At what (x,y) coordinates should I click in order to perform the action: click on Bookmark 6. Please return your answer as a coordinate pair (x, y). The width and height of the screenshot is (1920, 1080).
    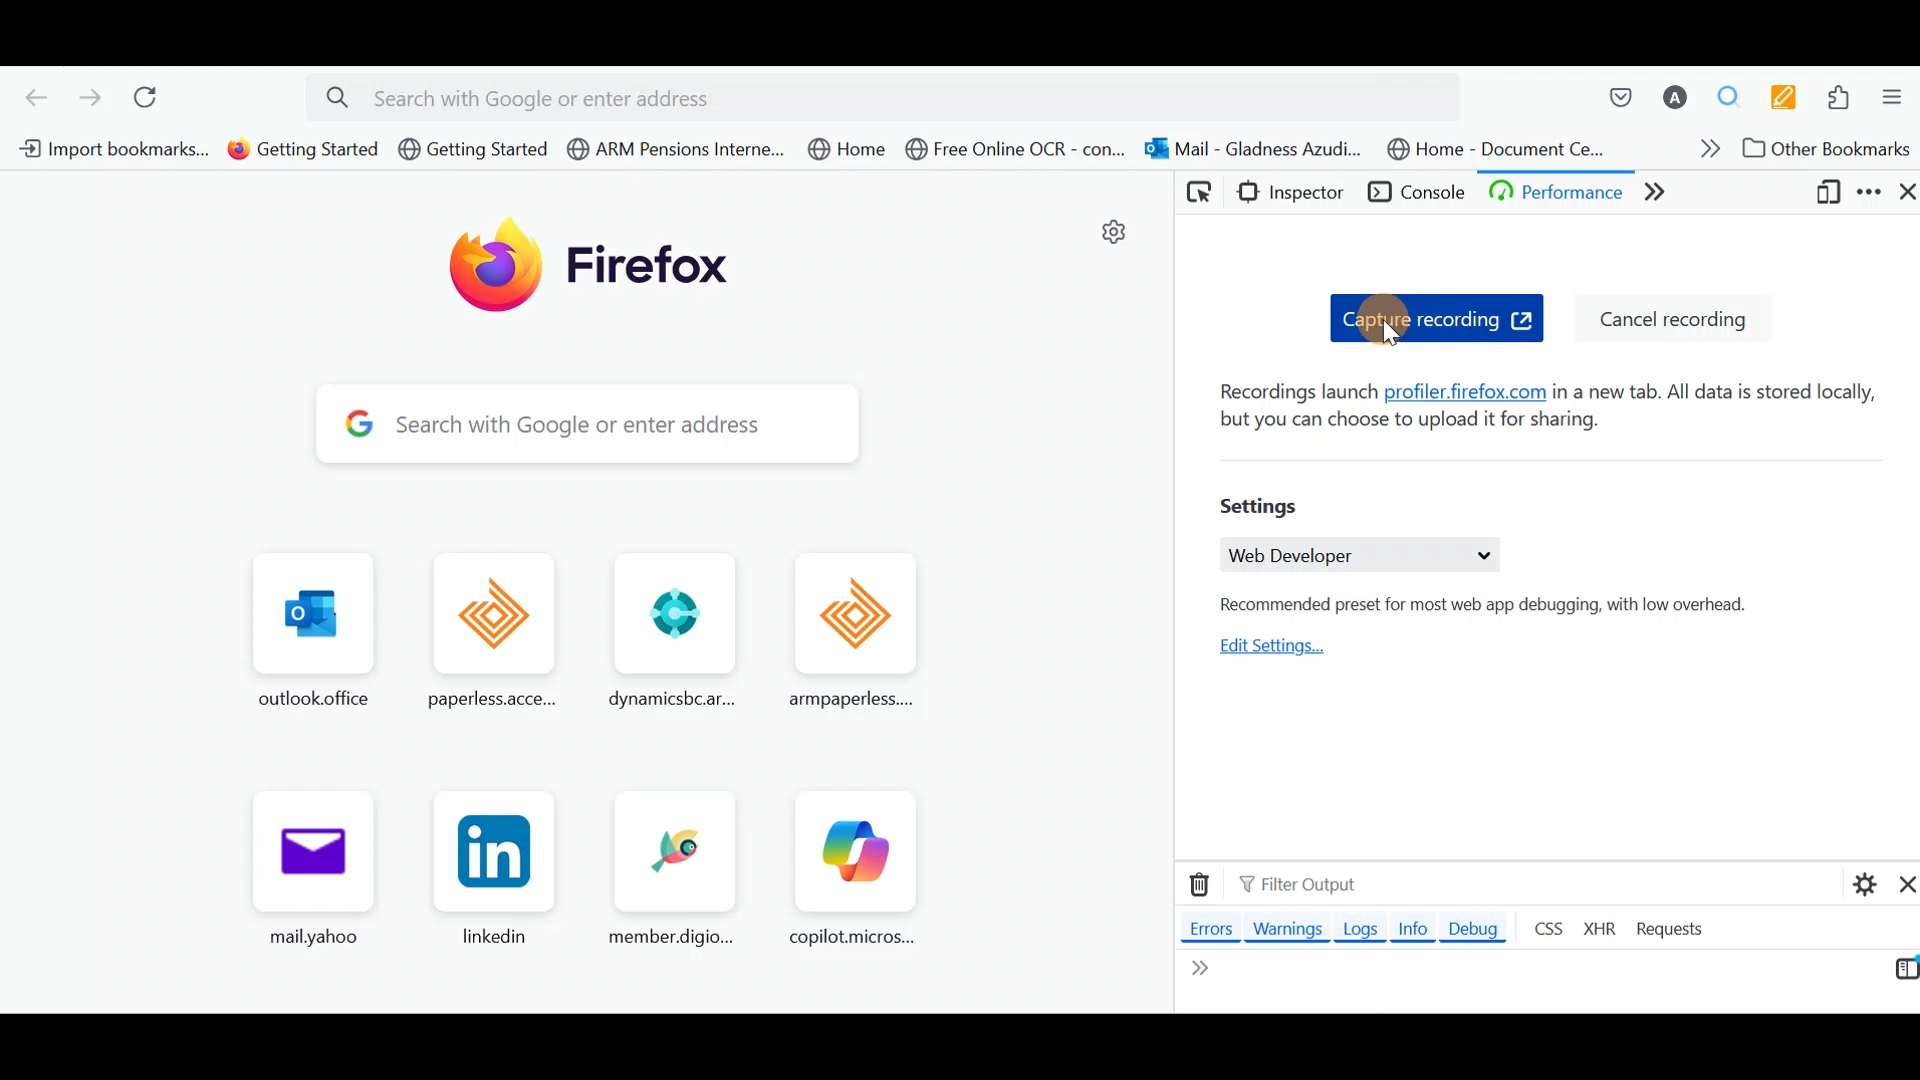
    Looking at the image, I should click on (1016, 154).